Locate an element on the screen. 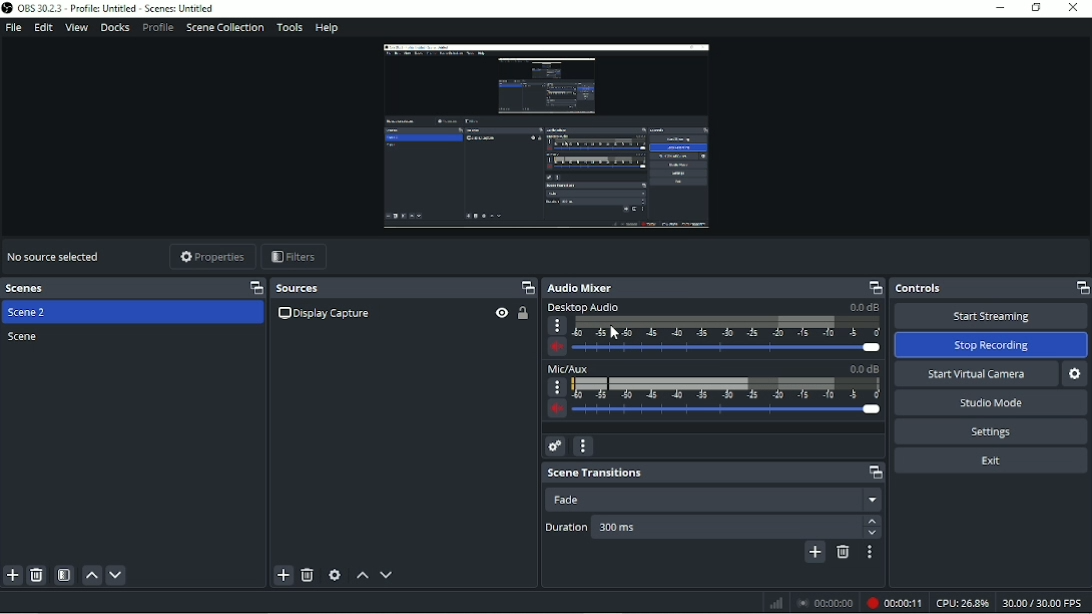  Add source is located at coordinates (282, 575).